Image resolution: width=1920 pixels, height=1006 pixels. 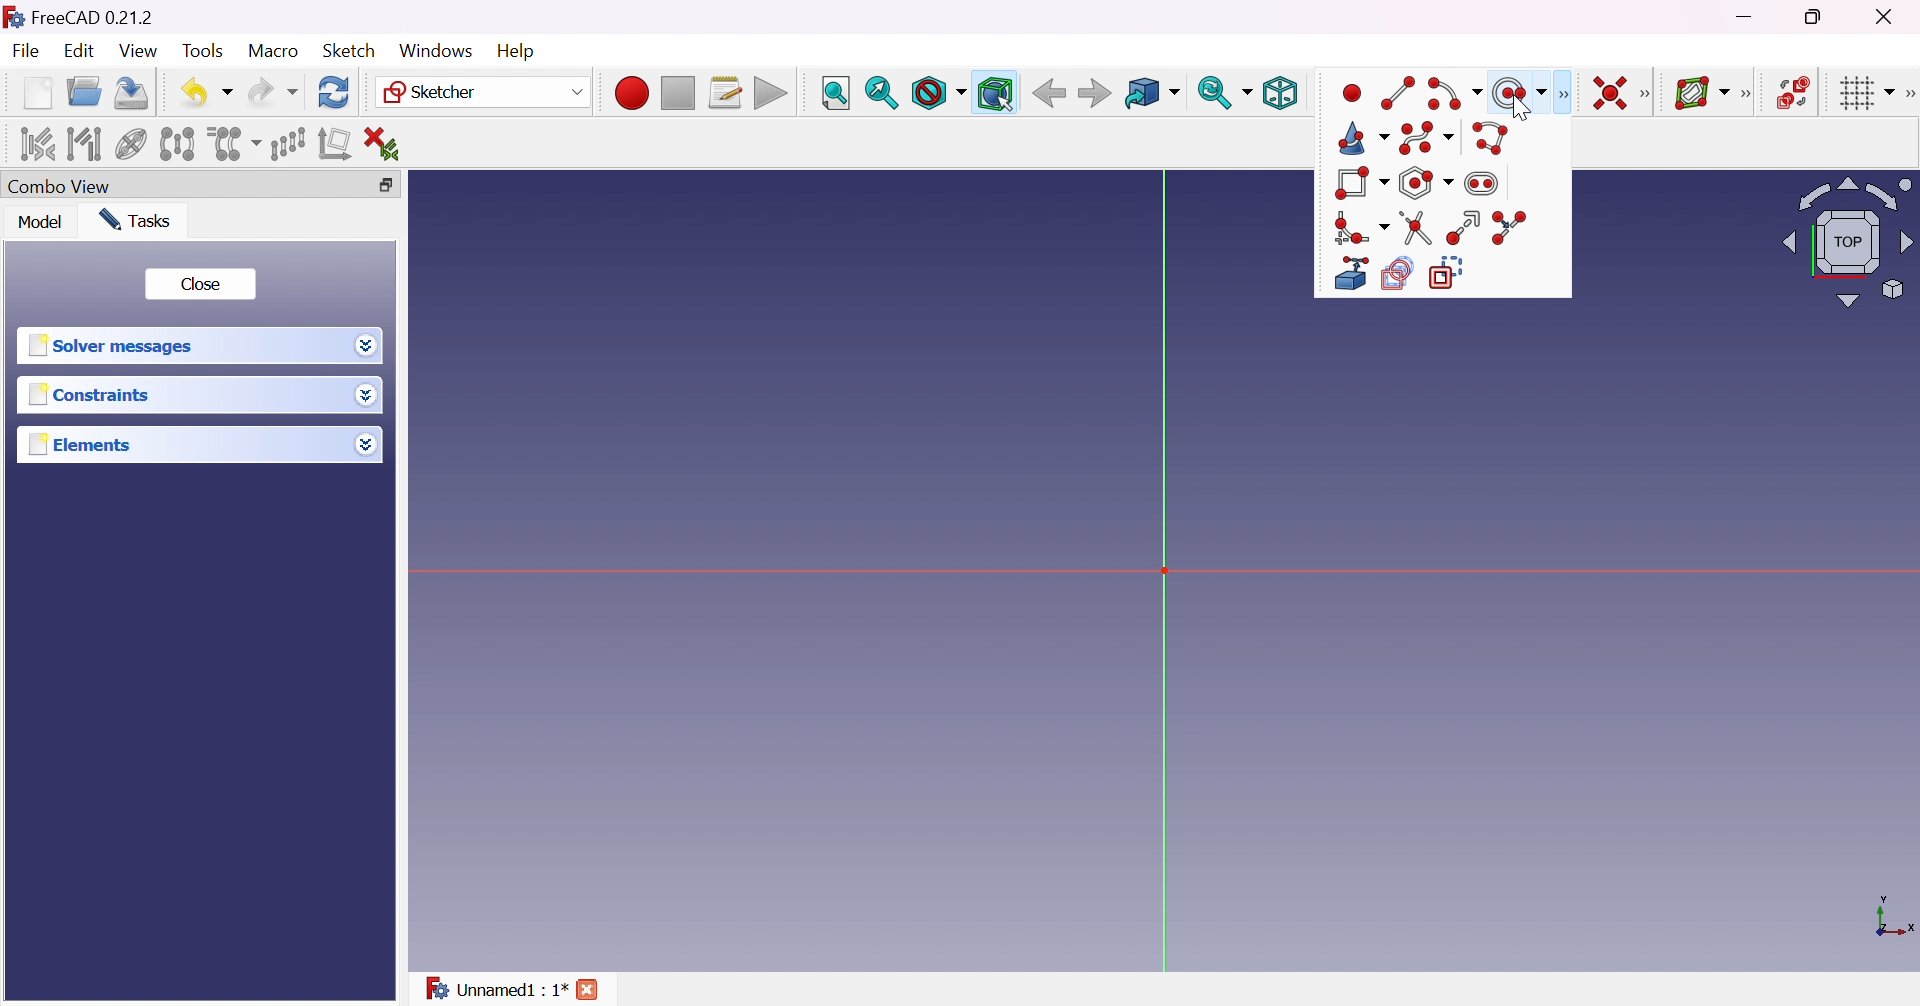 What do you see at coordinates (81, 53) in the screenshot?
I see `Edit` at bounding box center [81, 53].